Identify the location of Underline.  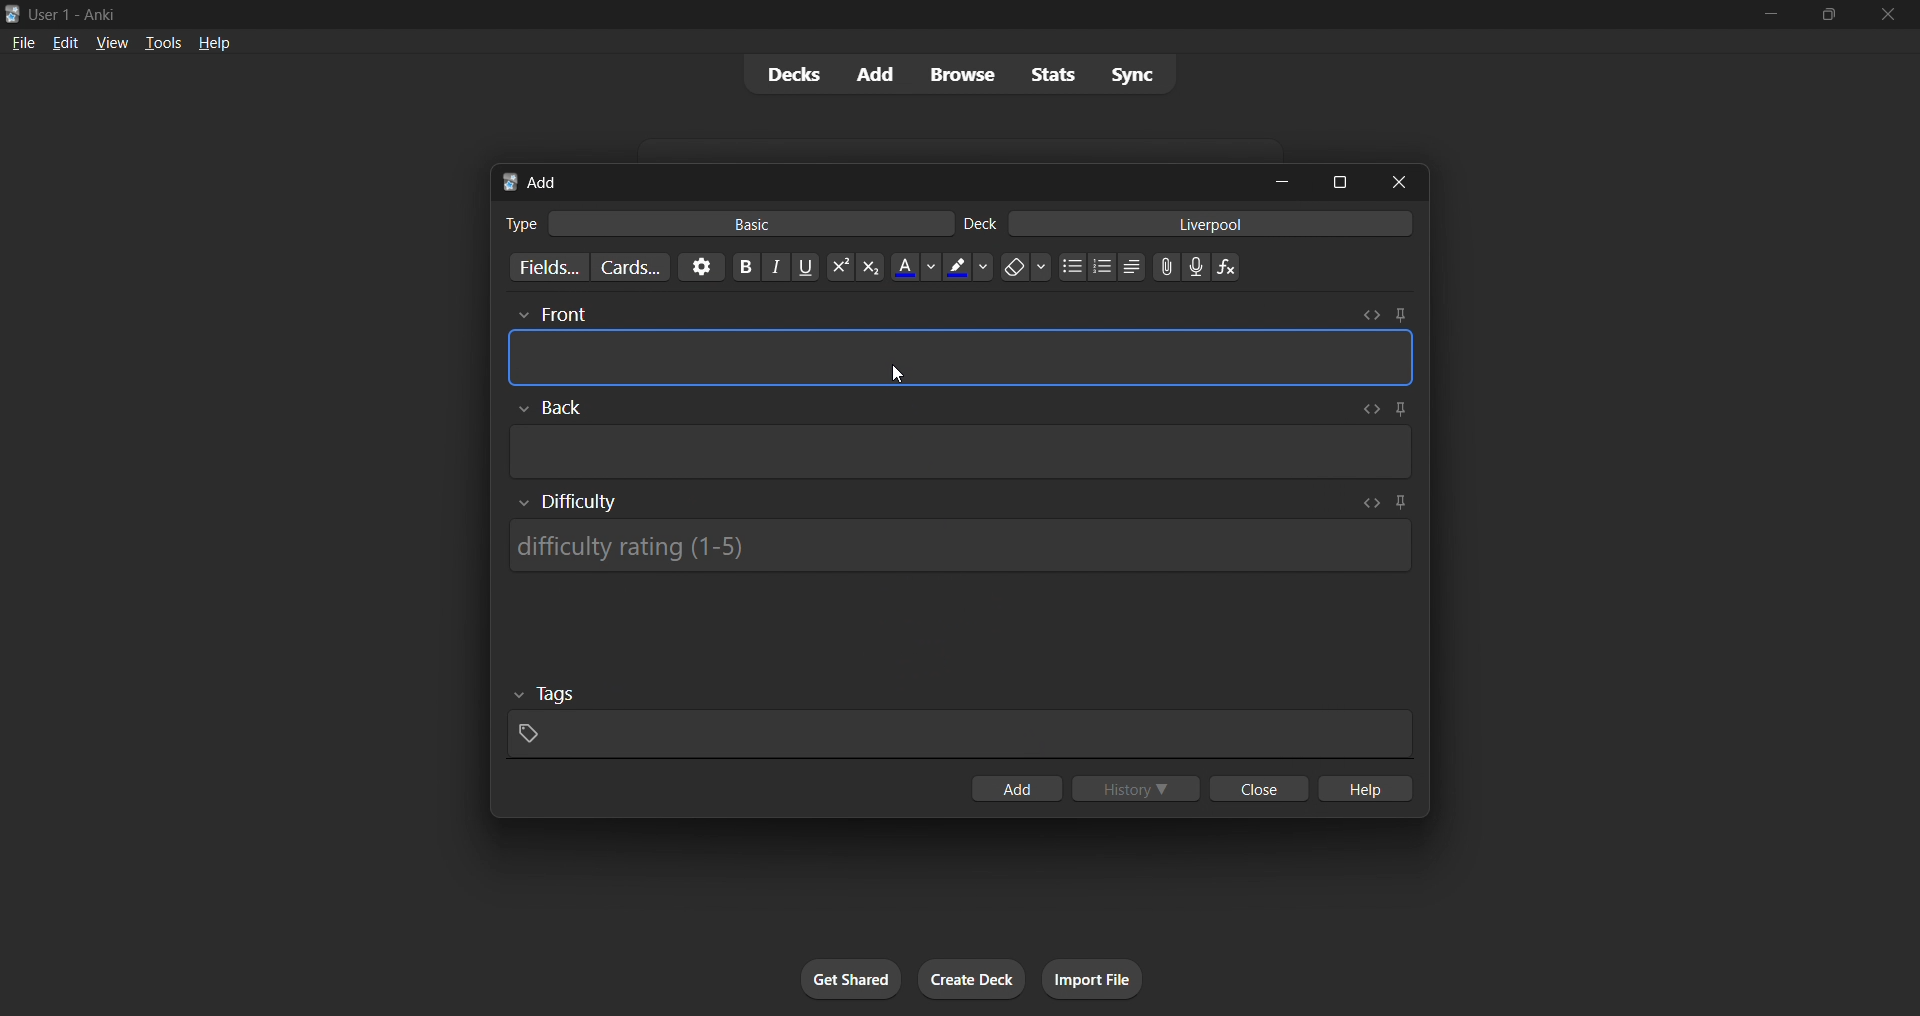
(805, 267).